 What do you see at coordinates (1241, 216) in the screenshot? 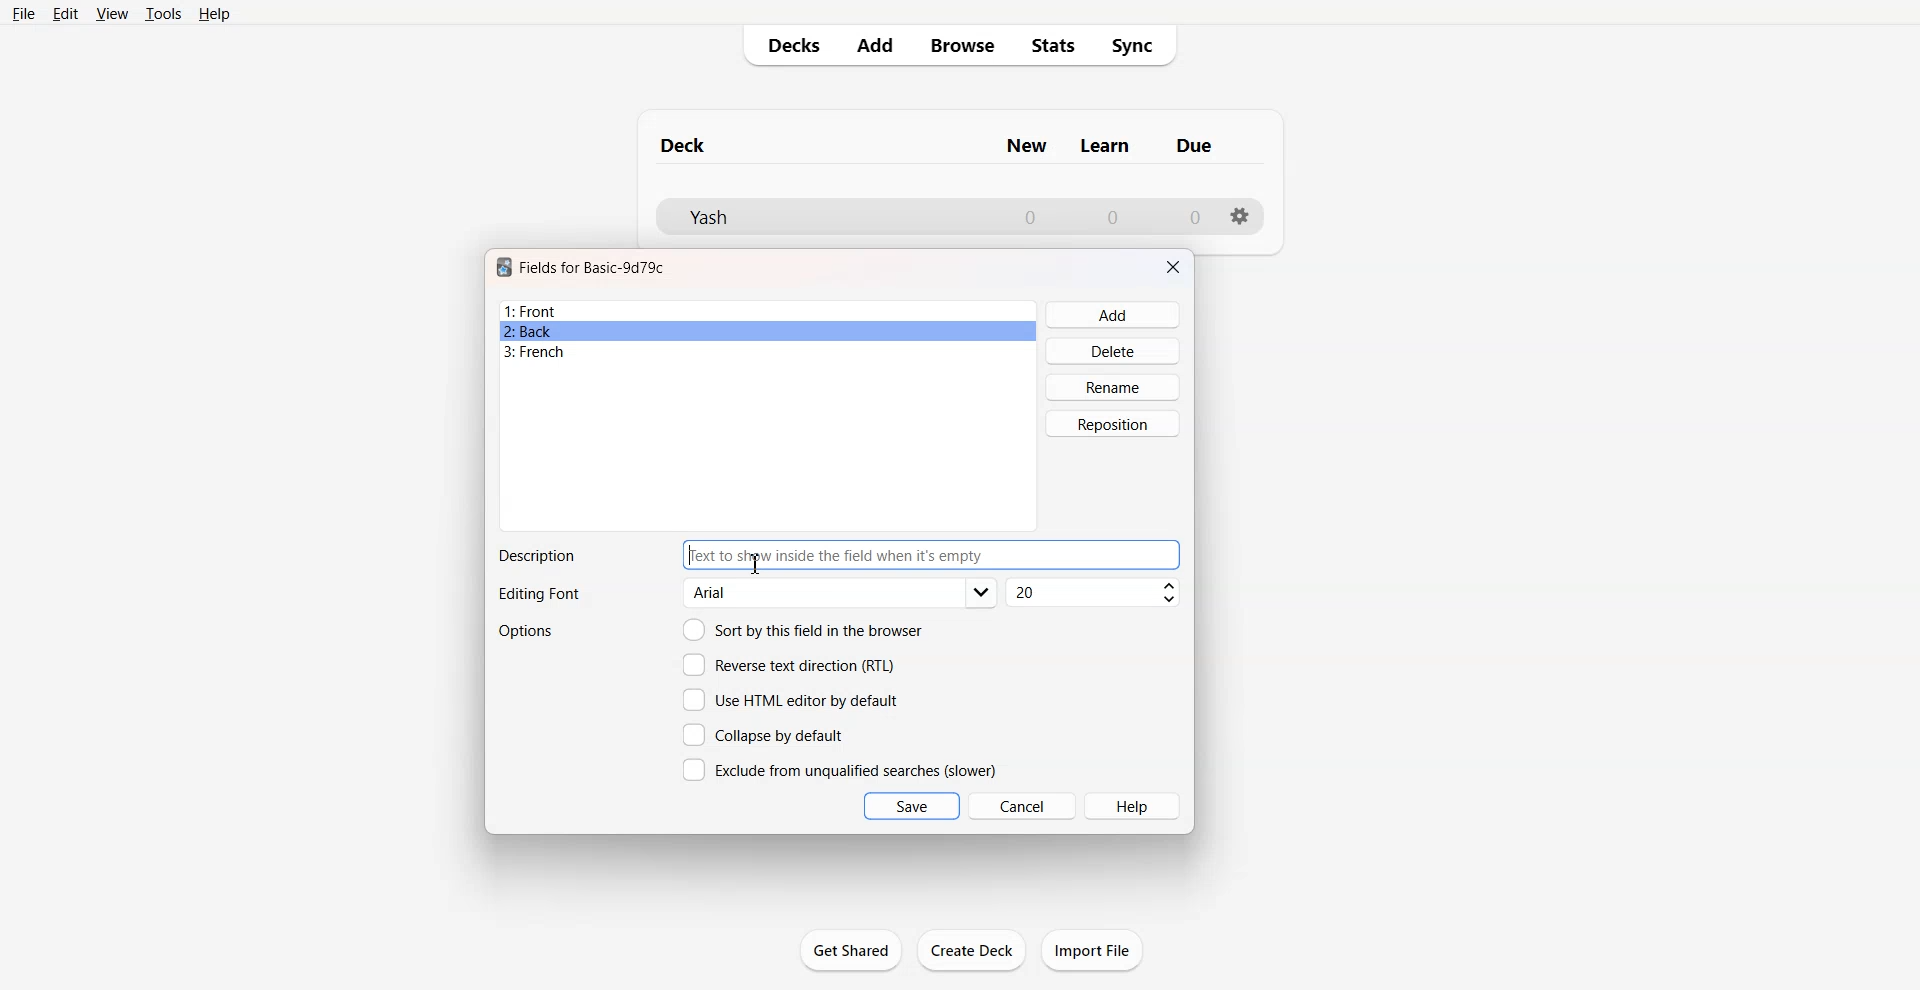
I see `Settings` at bounding box center [1241, 216].